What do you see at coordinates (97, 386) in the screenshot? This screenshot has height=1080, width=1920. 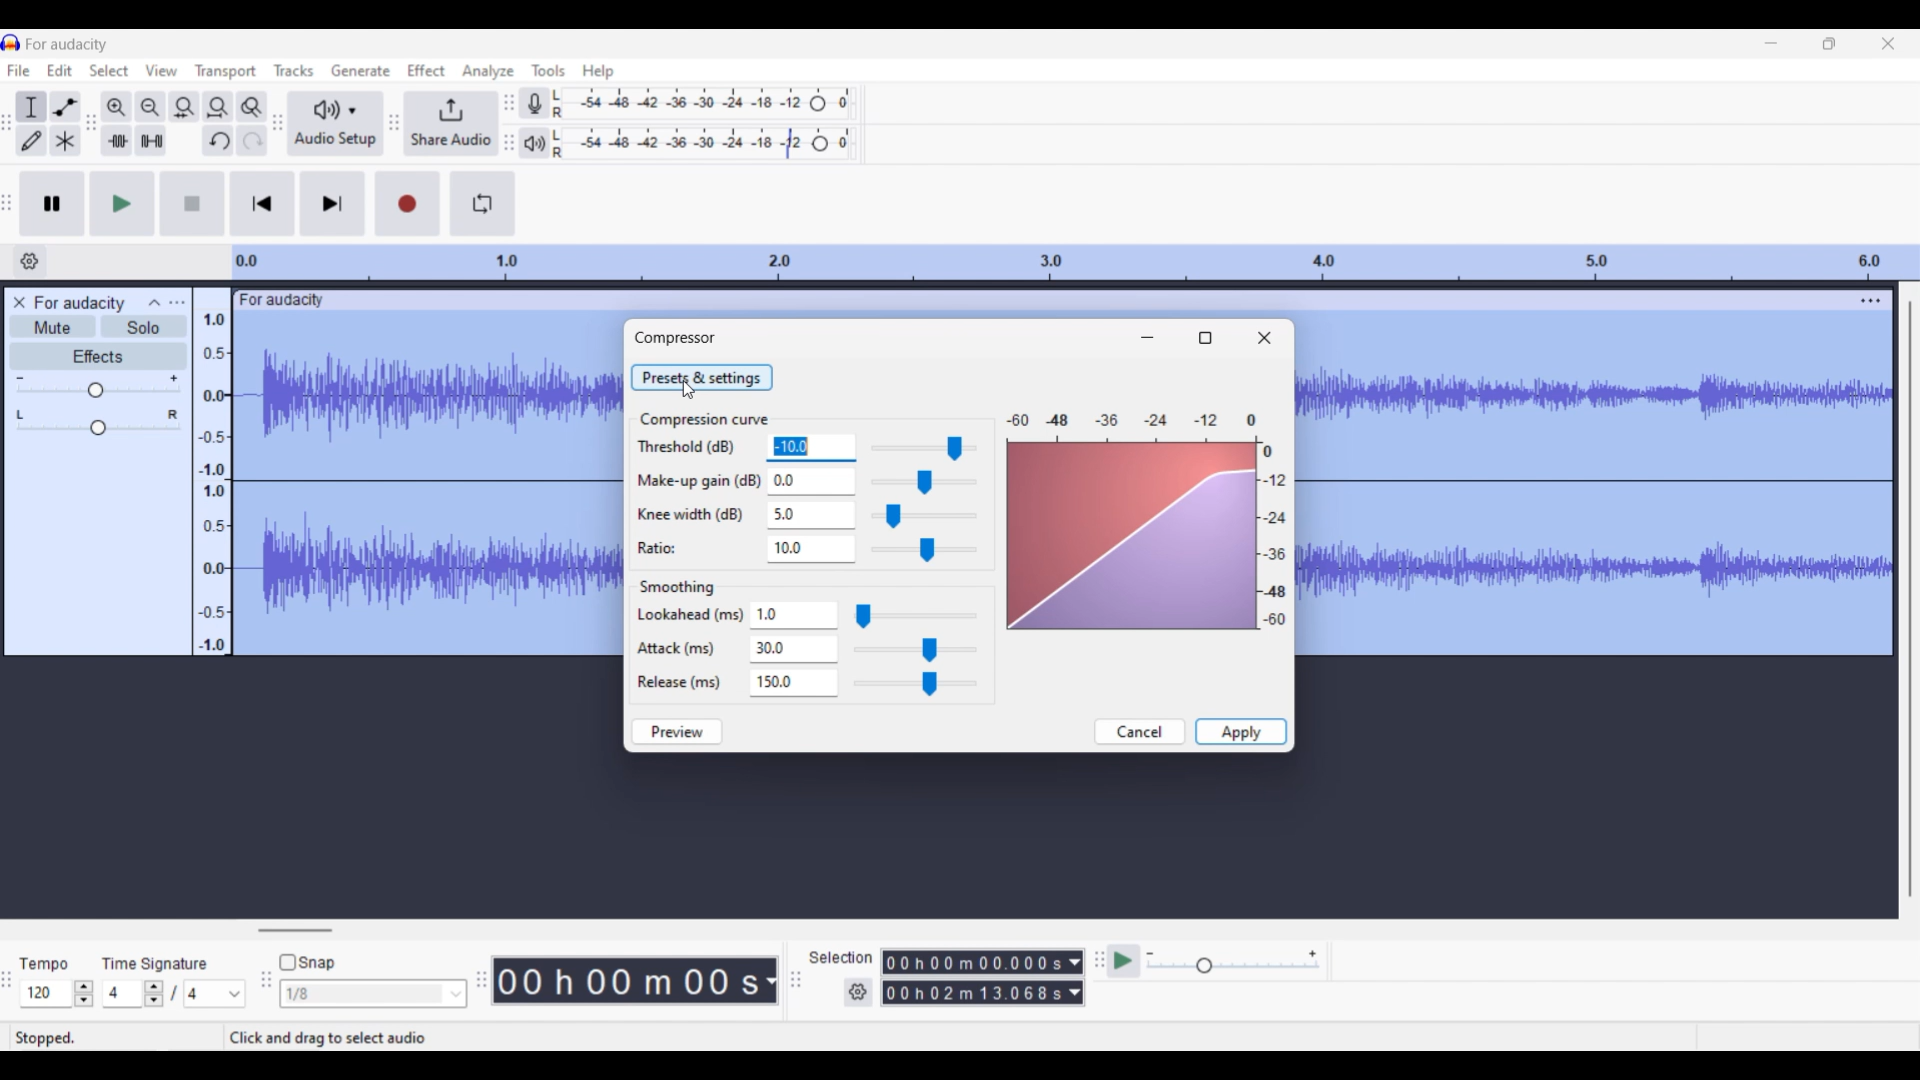 I see `Volume slide` at bounding box center [97, 386].